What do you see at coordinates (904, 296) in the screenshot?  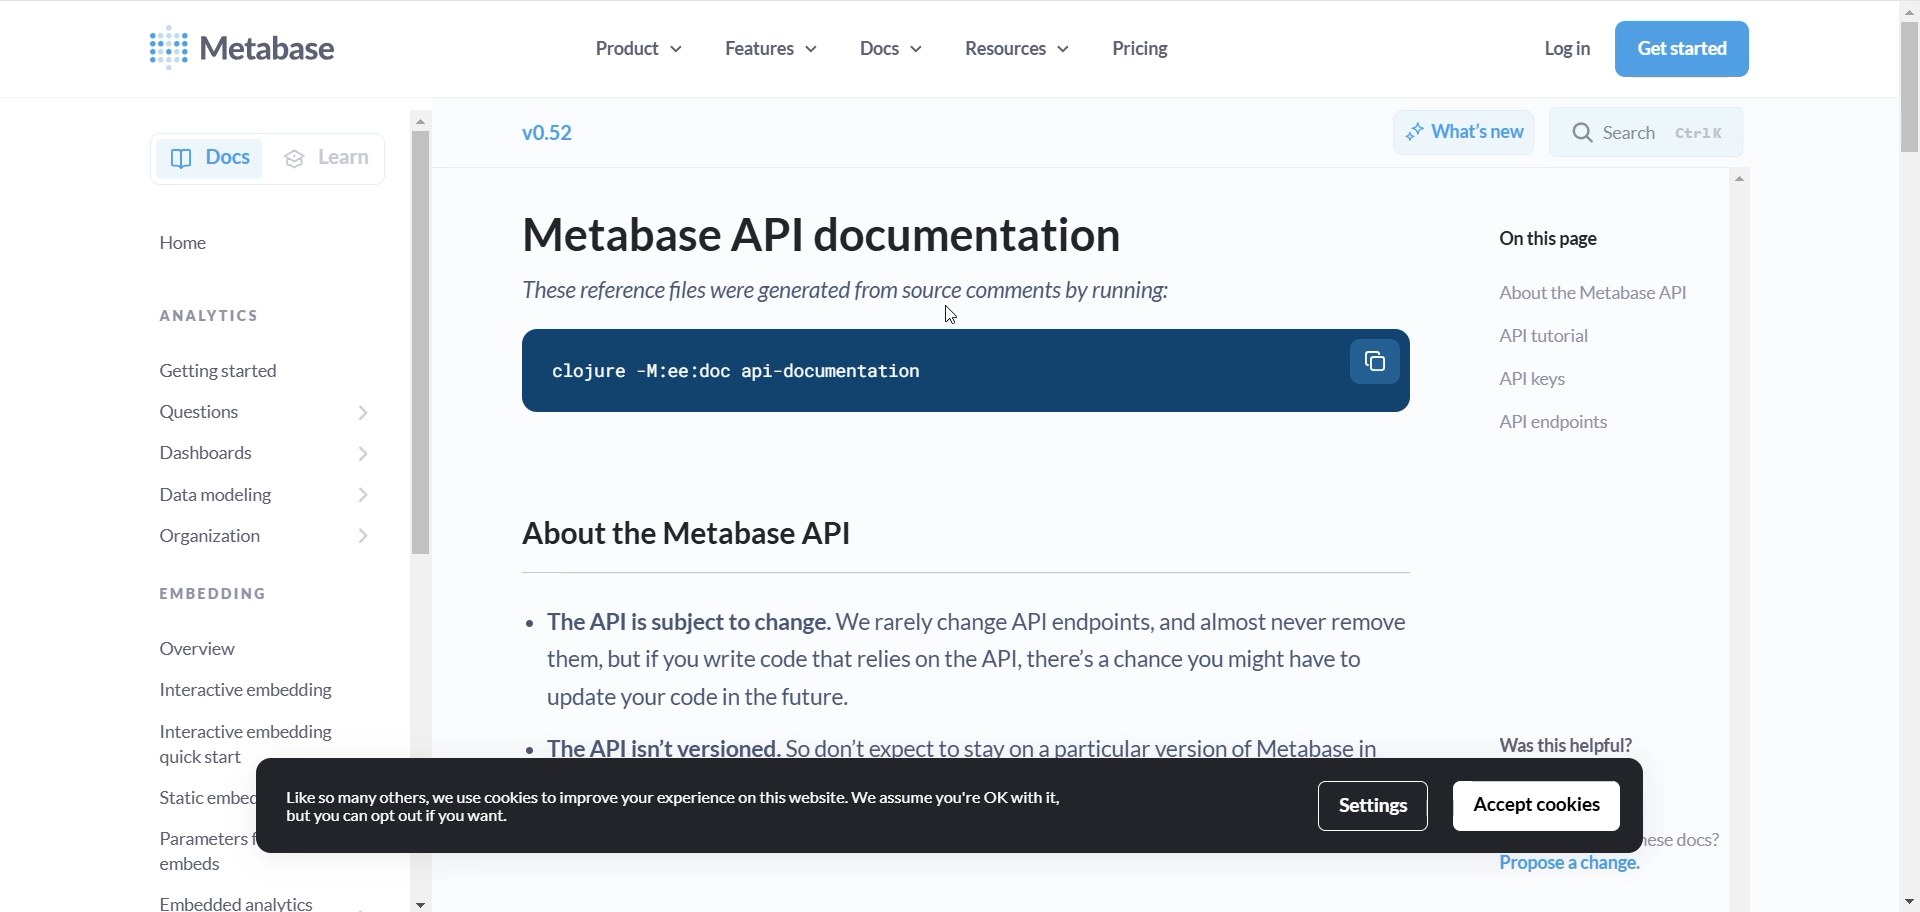 I see `text` at bounding box center [904, 296].